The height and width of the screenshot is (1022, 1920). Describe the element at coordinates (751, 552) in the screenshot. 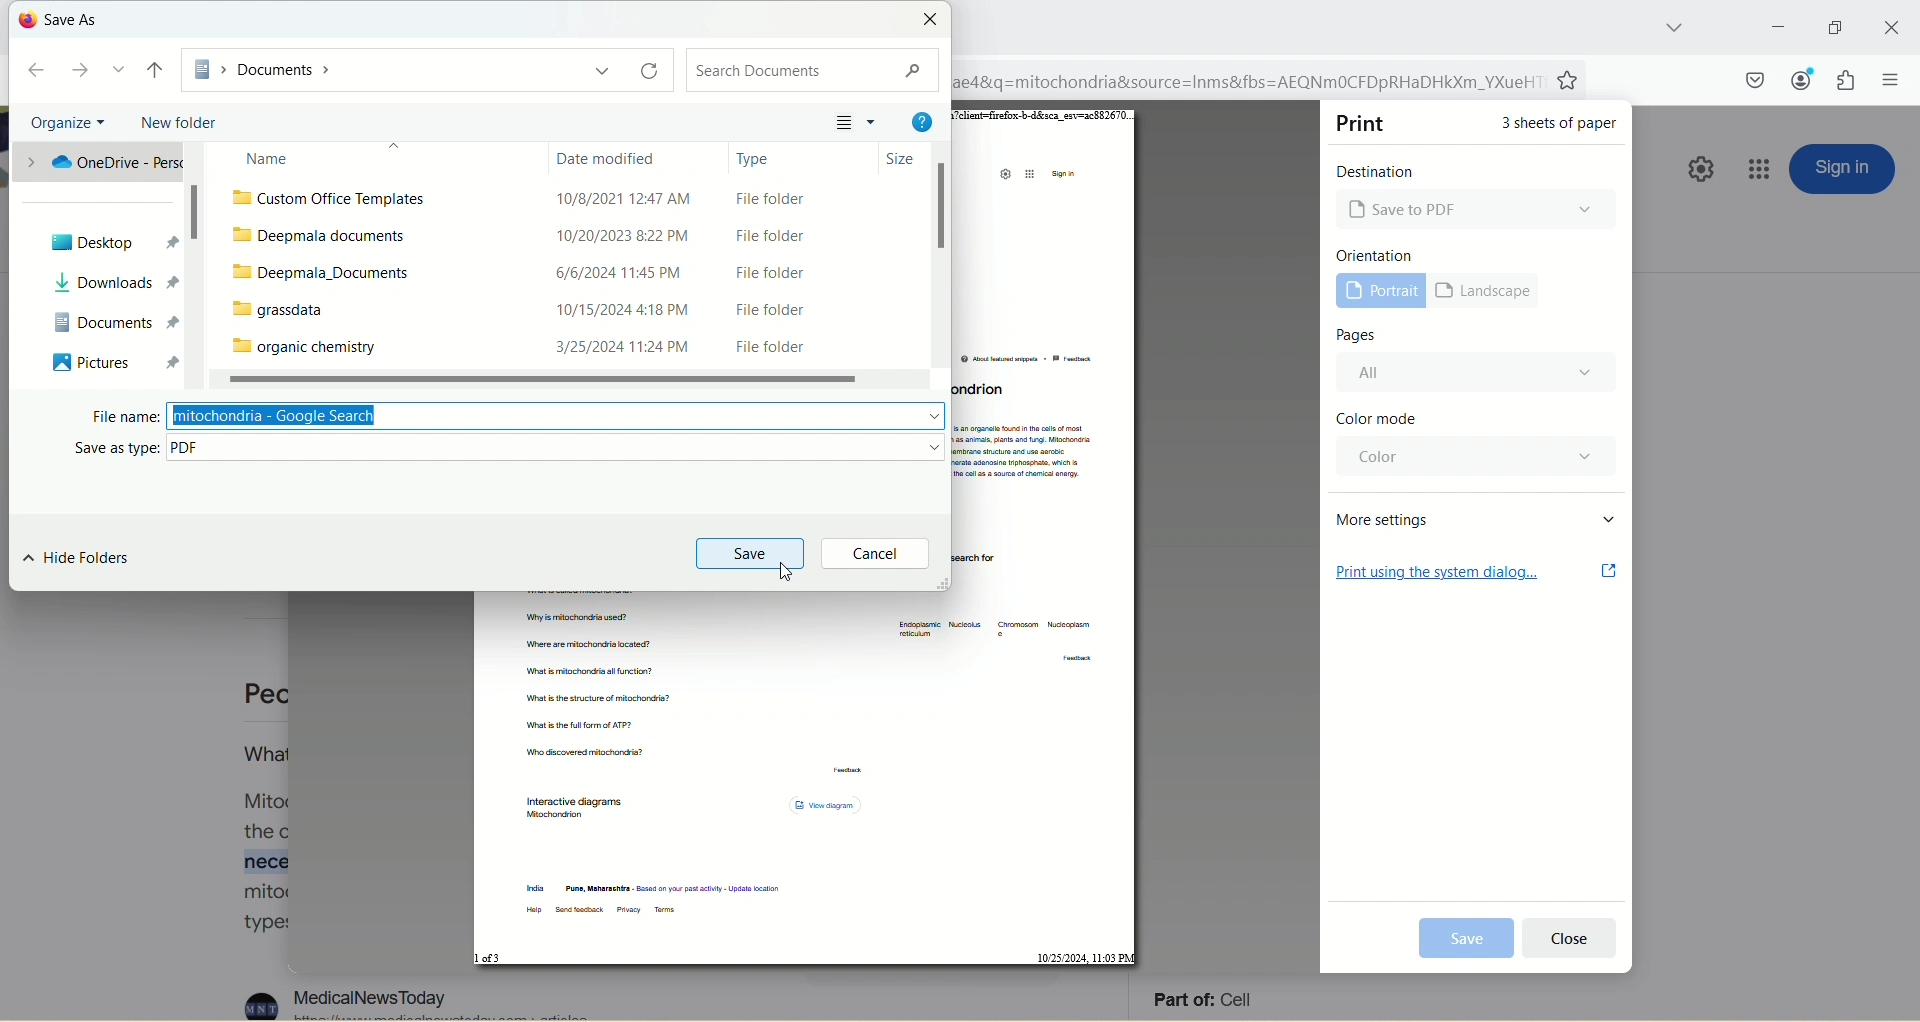

I see `save` at that location.